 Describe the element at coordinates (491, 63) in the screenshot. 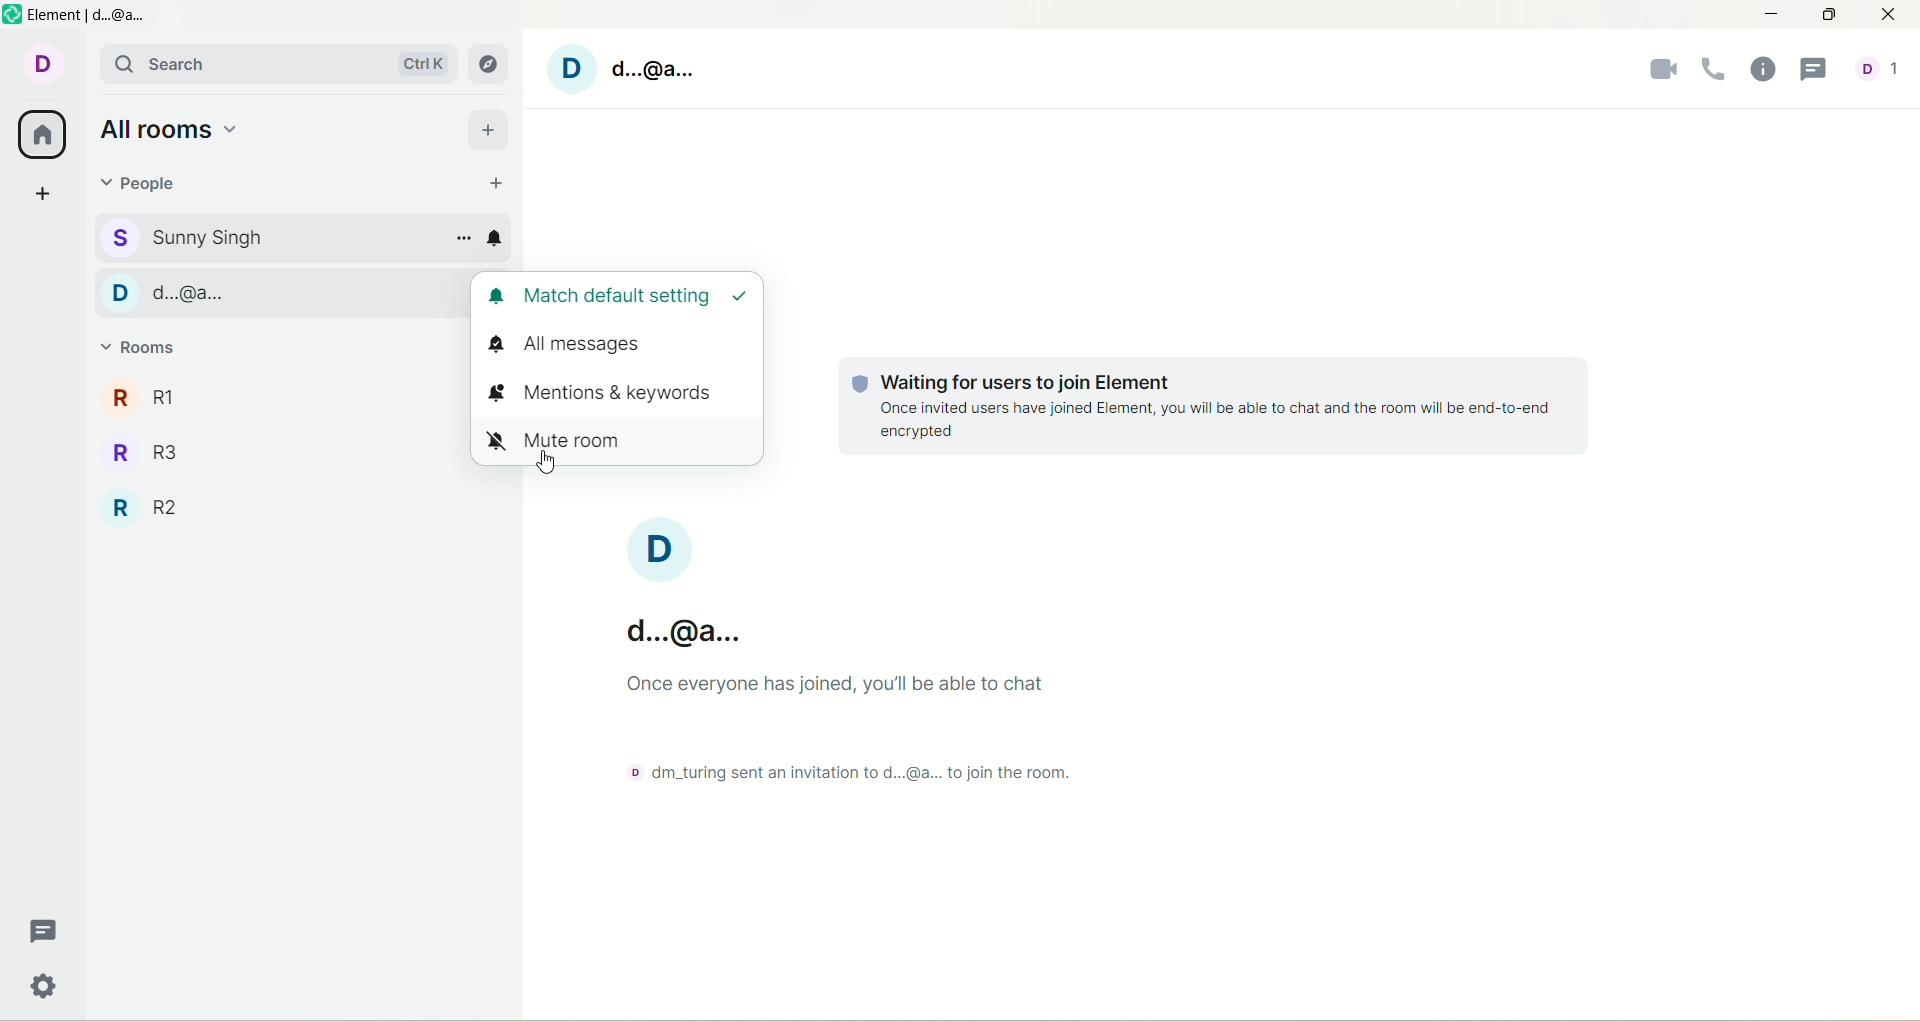

I see `explore rooms` at that location.